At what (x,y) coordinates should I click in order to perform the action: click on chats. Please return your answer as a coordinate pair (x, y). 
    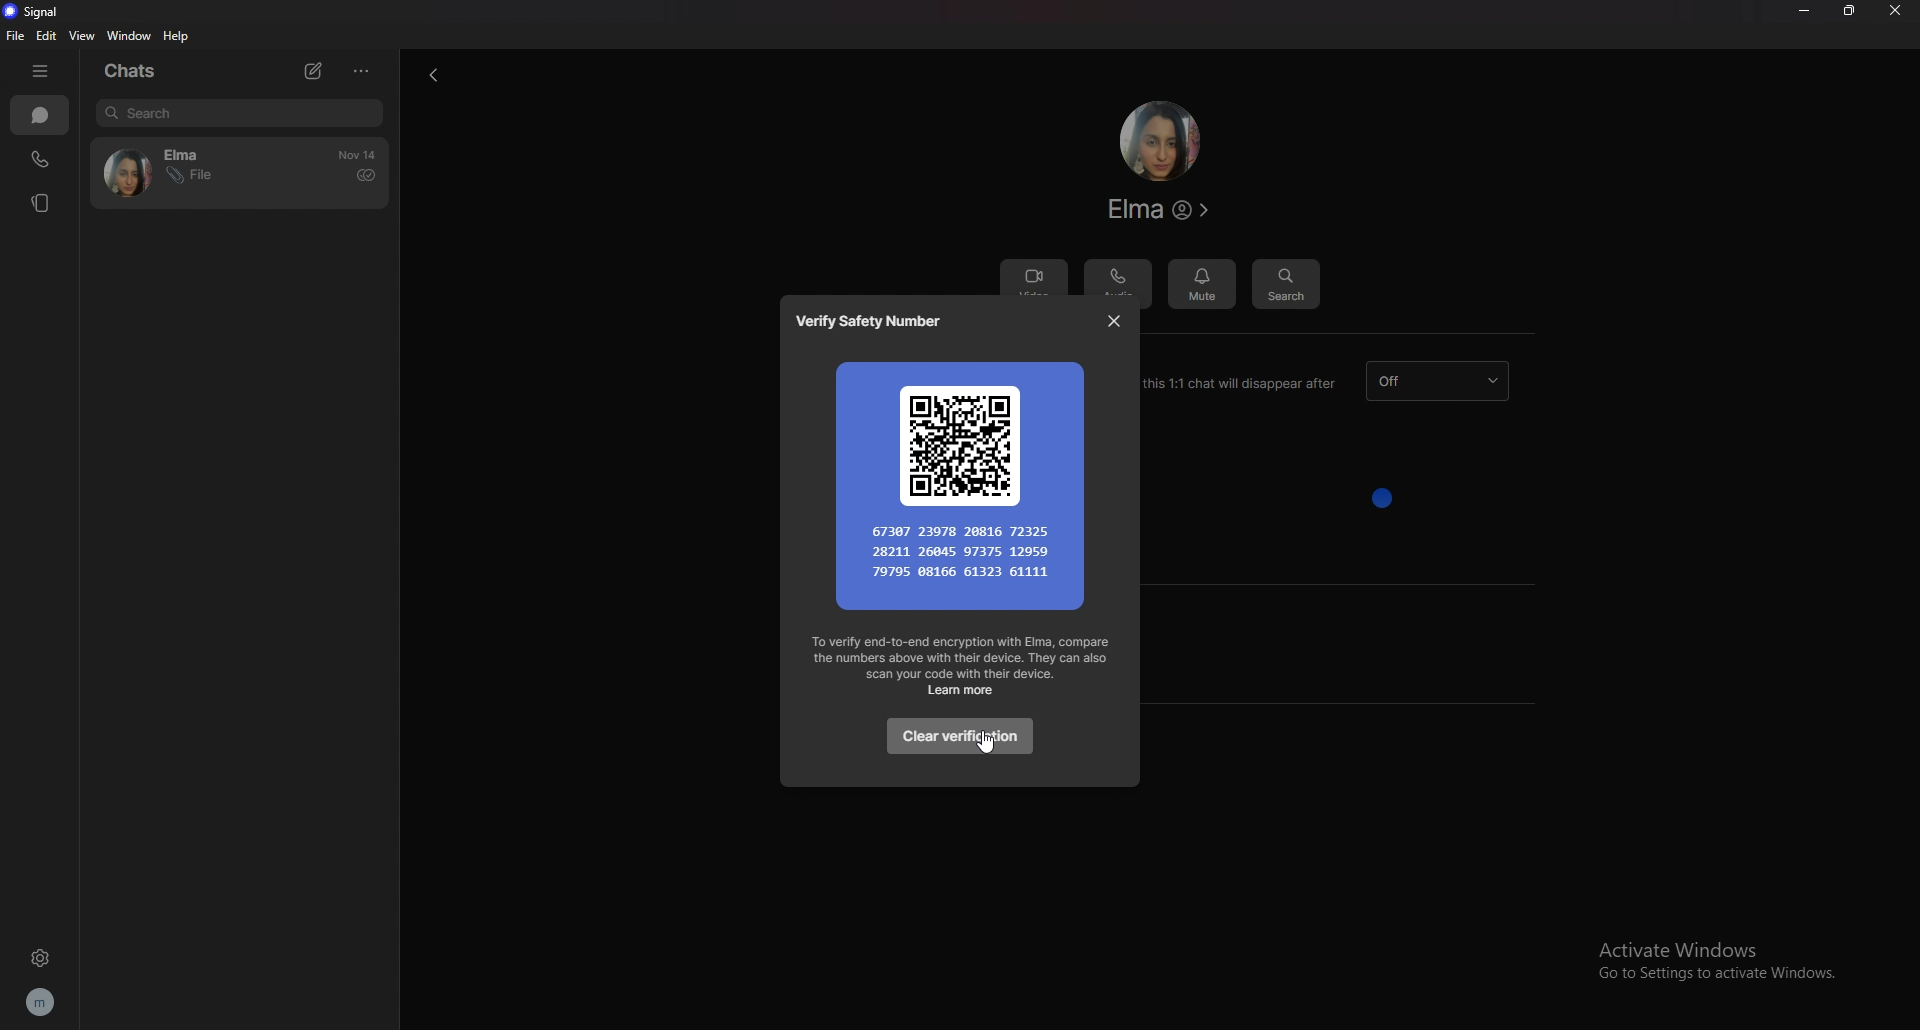
    Looking at the image, I should click on (40, 115).